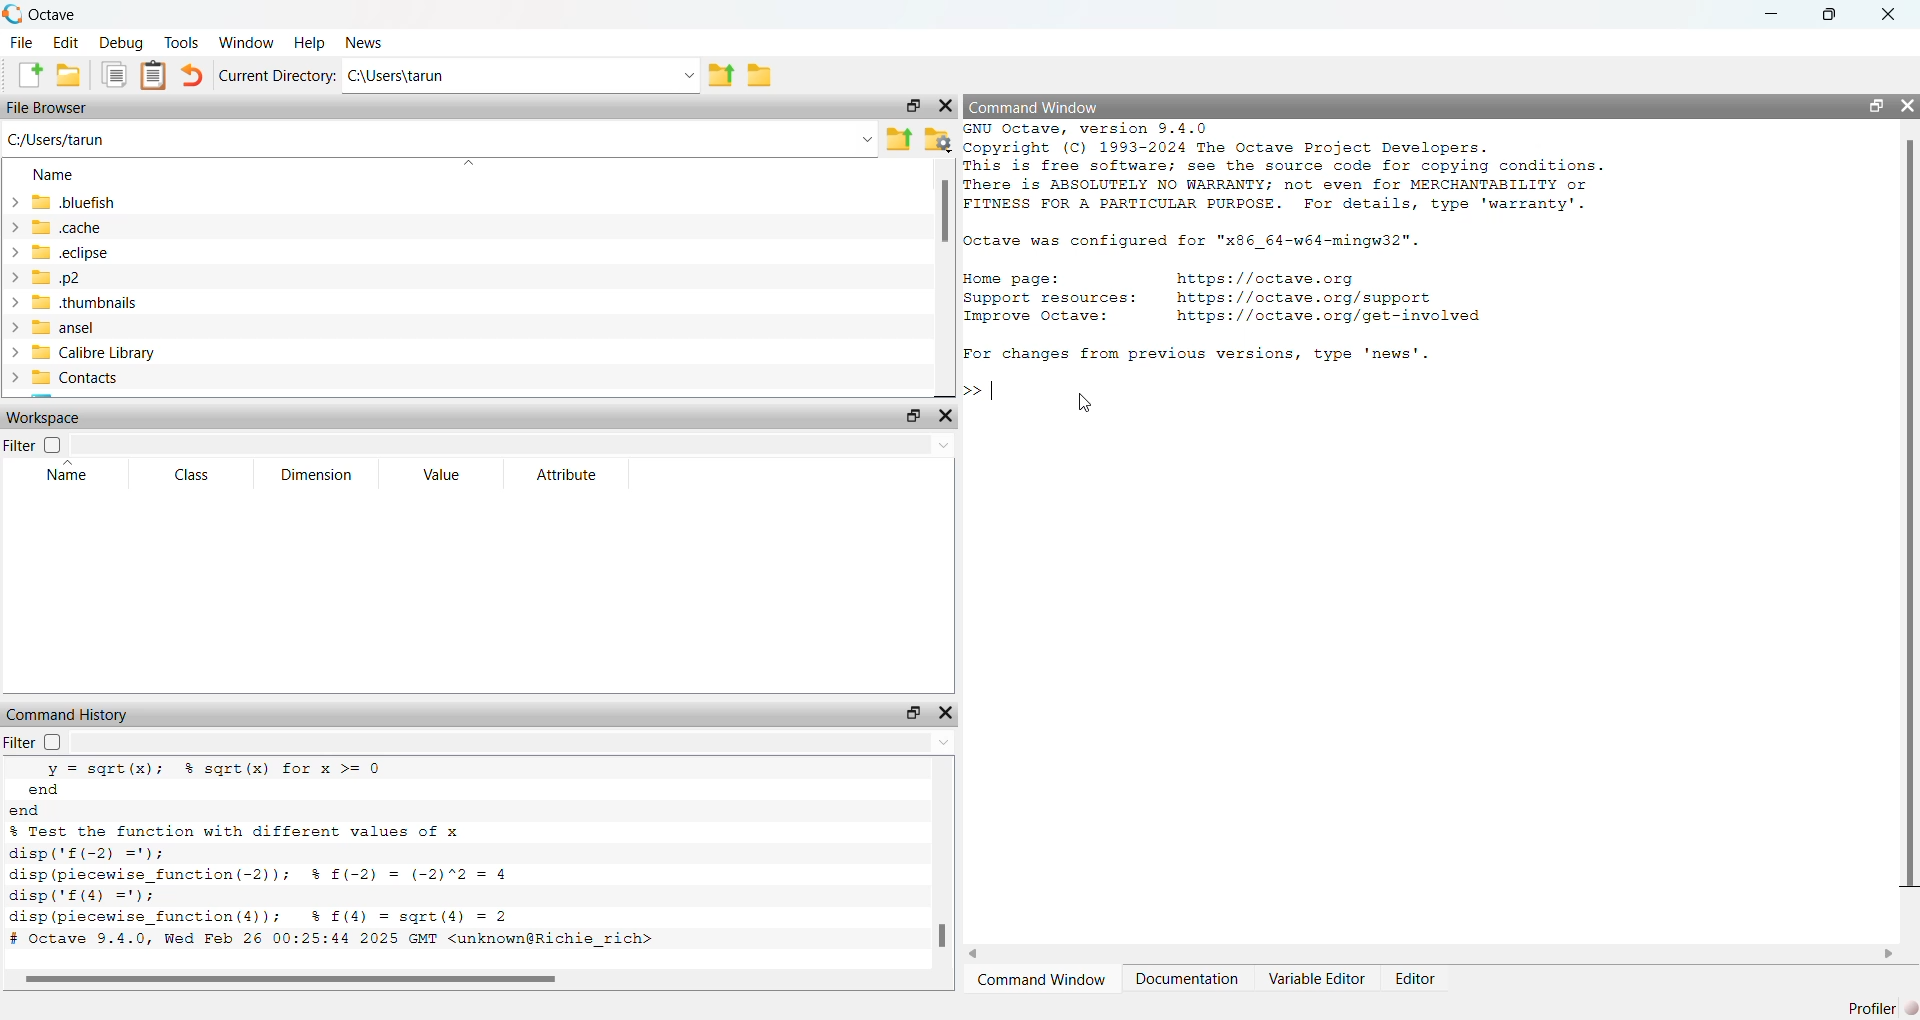 This screenshot has height=1020, width=1920. What do you see at coordinates (346, 859) in the screenshot?
I see `y = sqrt(x); % sqrt(x) for x >= 0

end
end
$ Test the function with different values of x
disp('£(-2) =");
disp (piecewise_function(-2)); $ £(-2) = (-2)"2 = 4
disp('£(4) =");
disp (piecewise_function(4)); % £(4) = sgrt(4) = 2
# Octave 9.4.0, Wed Feb 26 00:25:44 2025 GMT <unknown@Richie_rich>` at bounding box center [346, 859].